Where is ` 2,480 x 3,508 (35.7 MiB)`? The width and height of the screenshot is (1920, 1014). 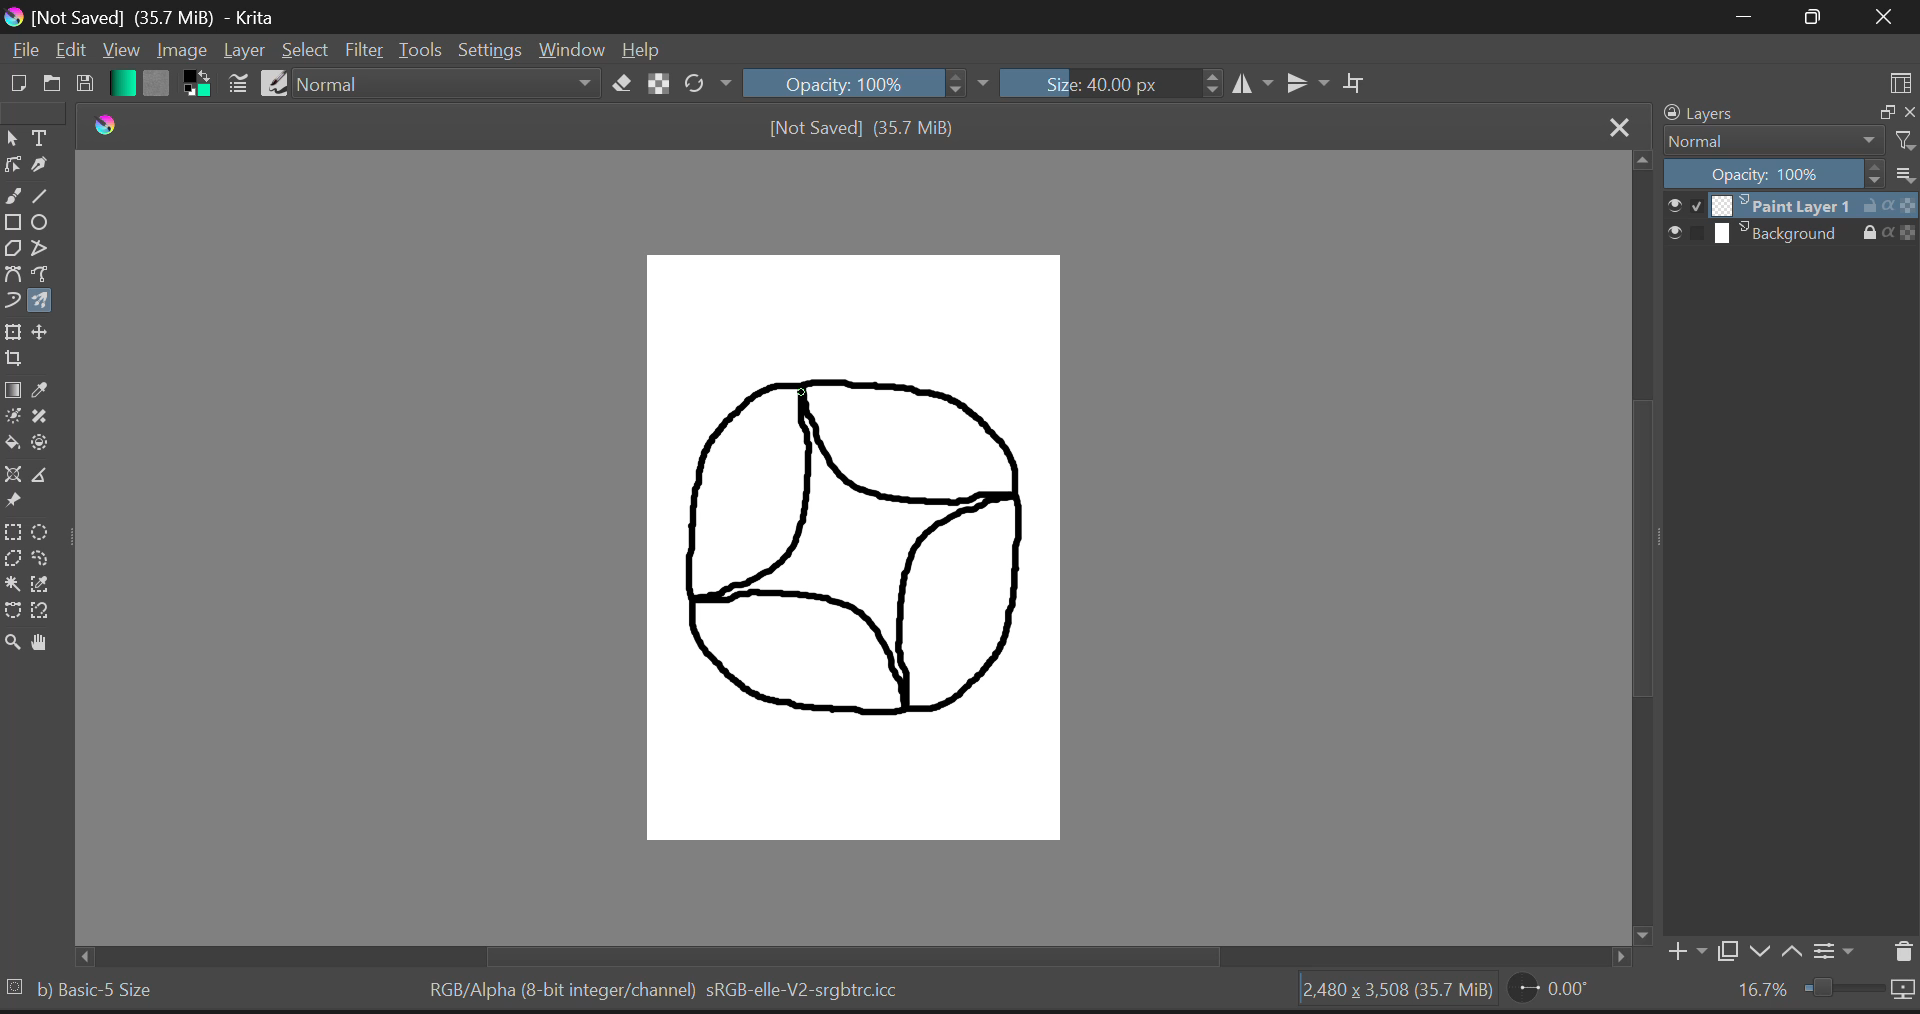
 2,480 x 3,508 (35.7 MiB) is located at coordinates (1384, 988).